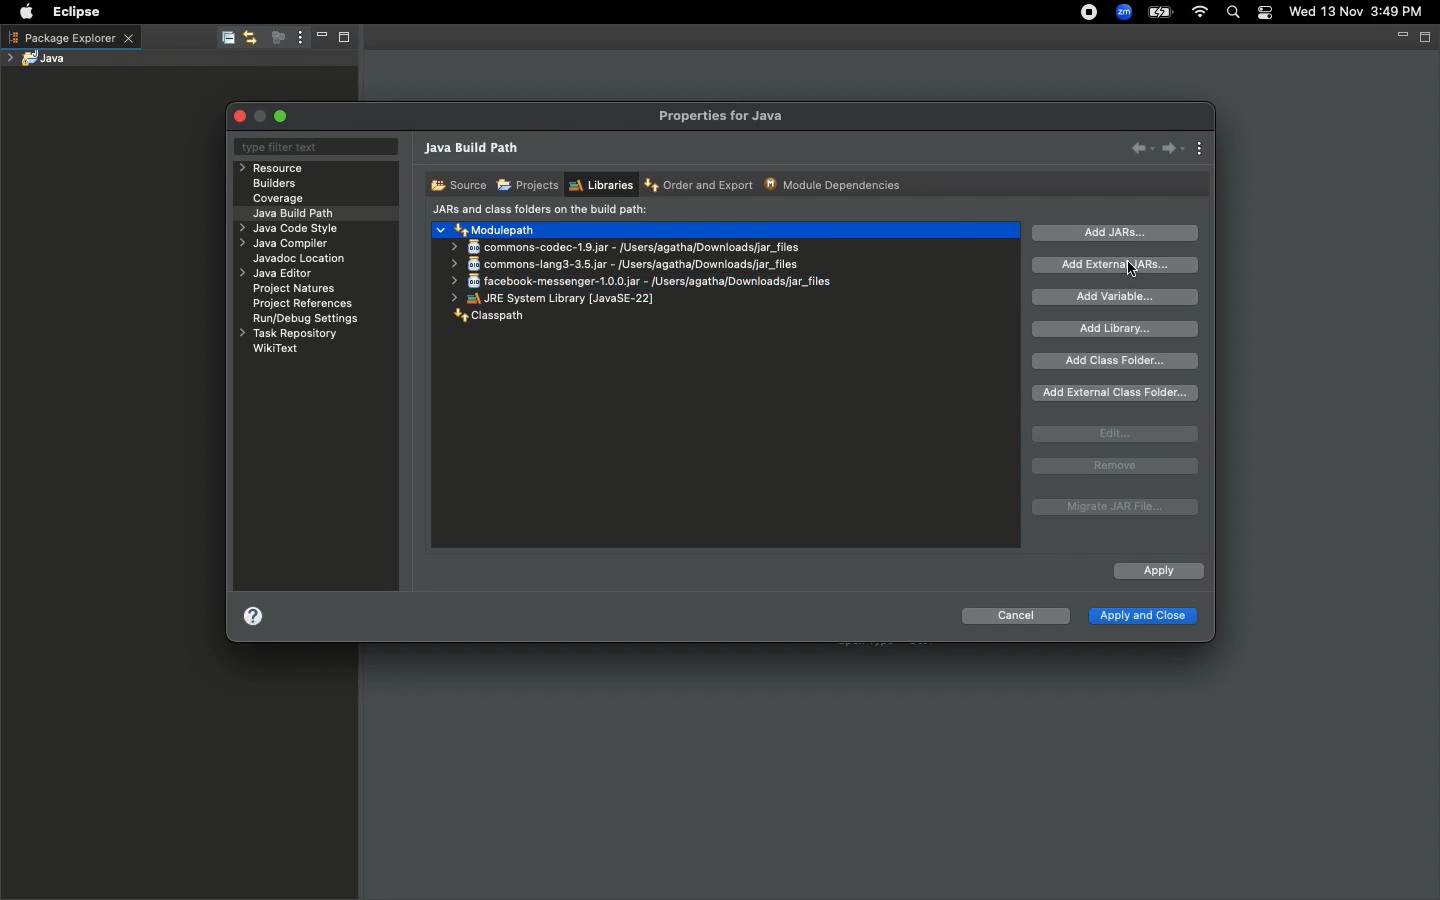 Image resolution: width=1440 pixels, height=900 pixels. What do you see at coordinates (1201, 150) in the screenshot?
I see `View menu` at bounding box center [1201, 150].